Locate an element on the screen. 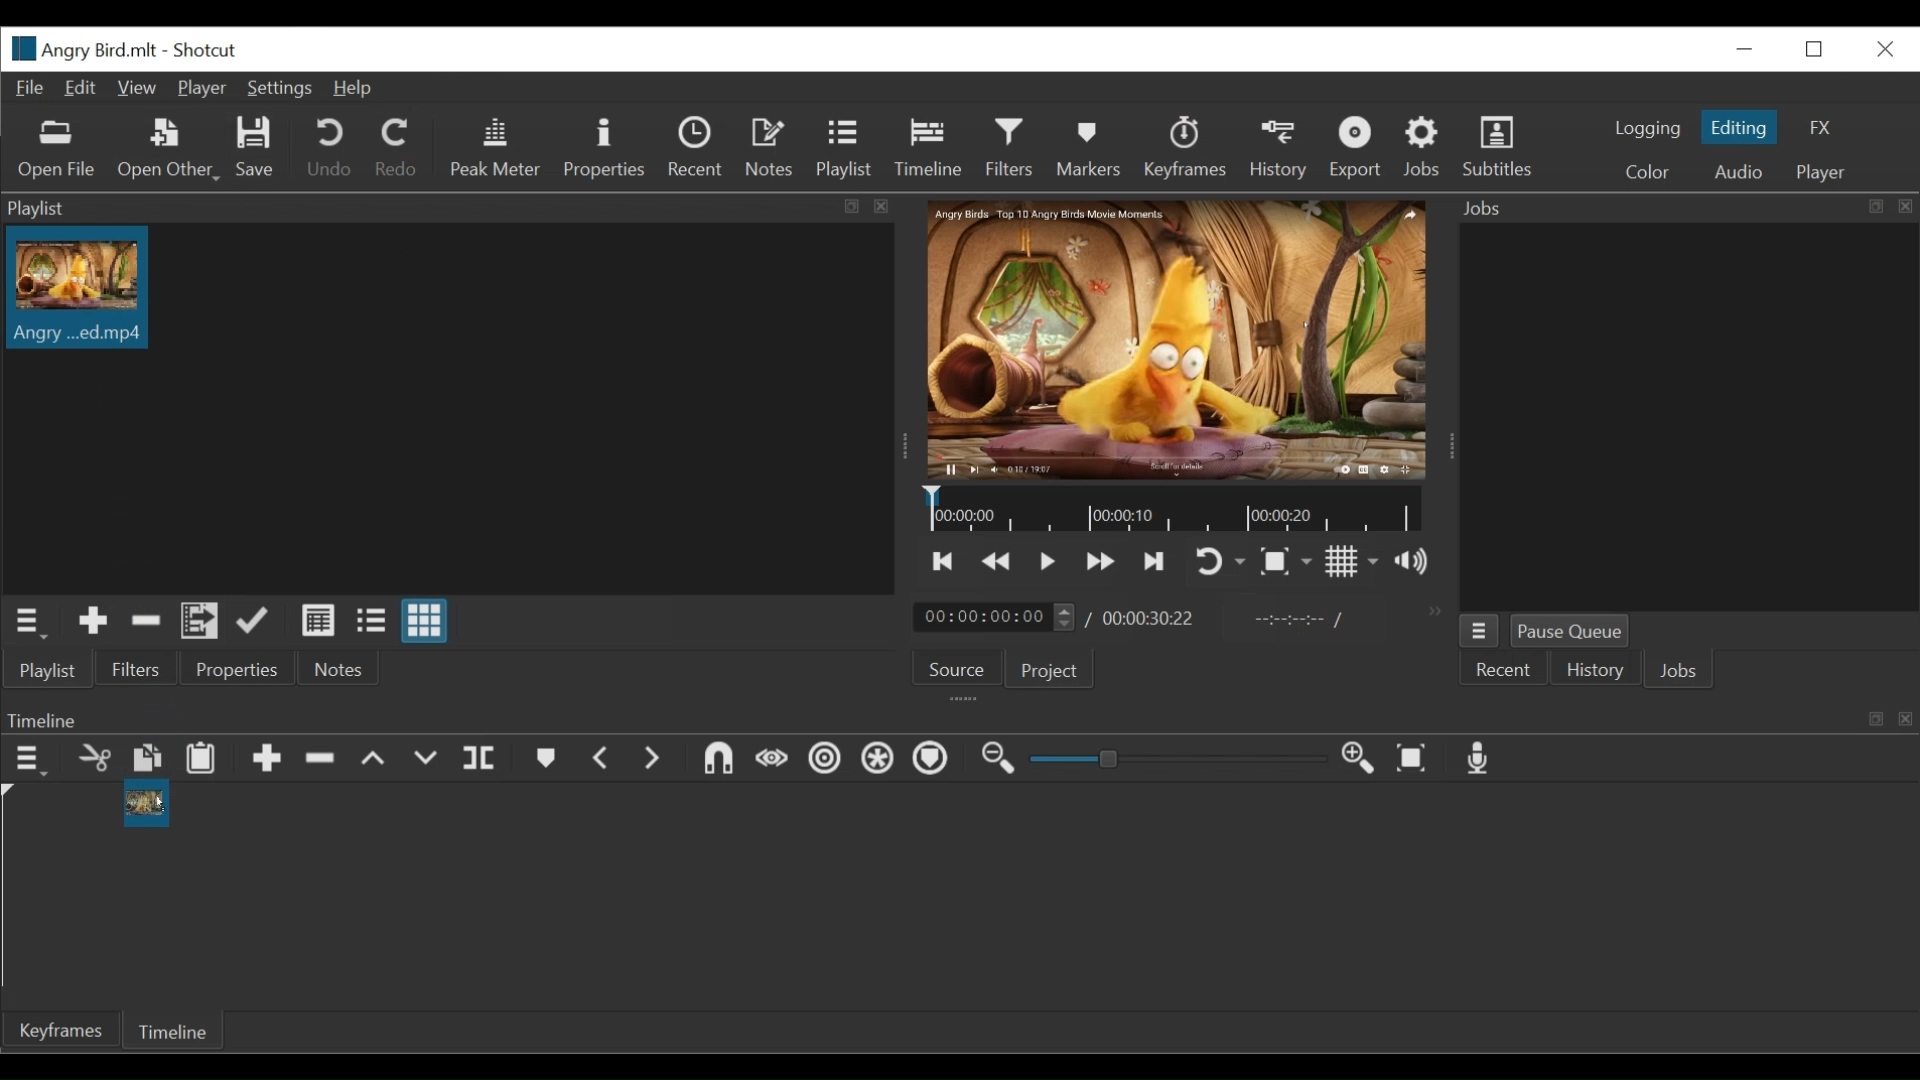  markers is located at coordinates (547, 759).